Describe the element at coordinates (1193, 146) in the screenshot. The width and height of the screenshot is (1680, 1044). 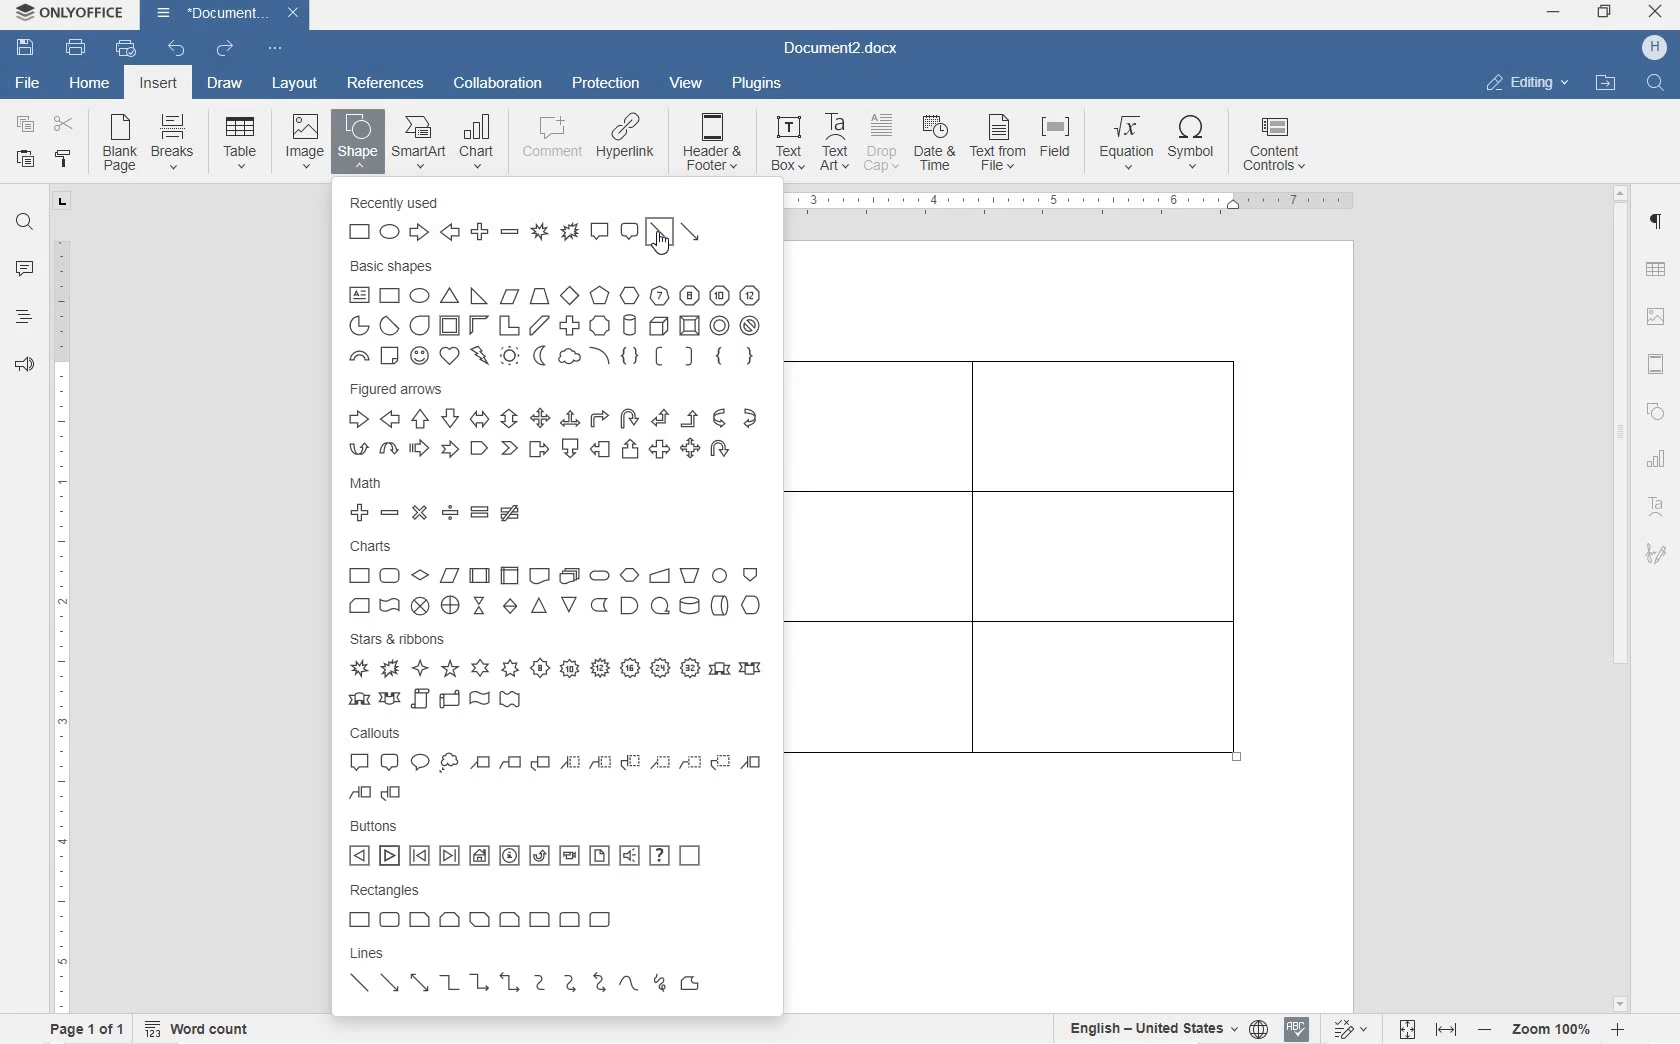
I see `SYMBOL` at that location.